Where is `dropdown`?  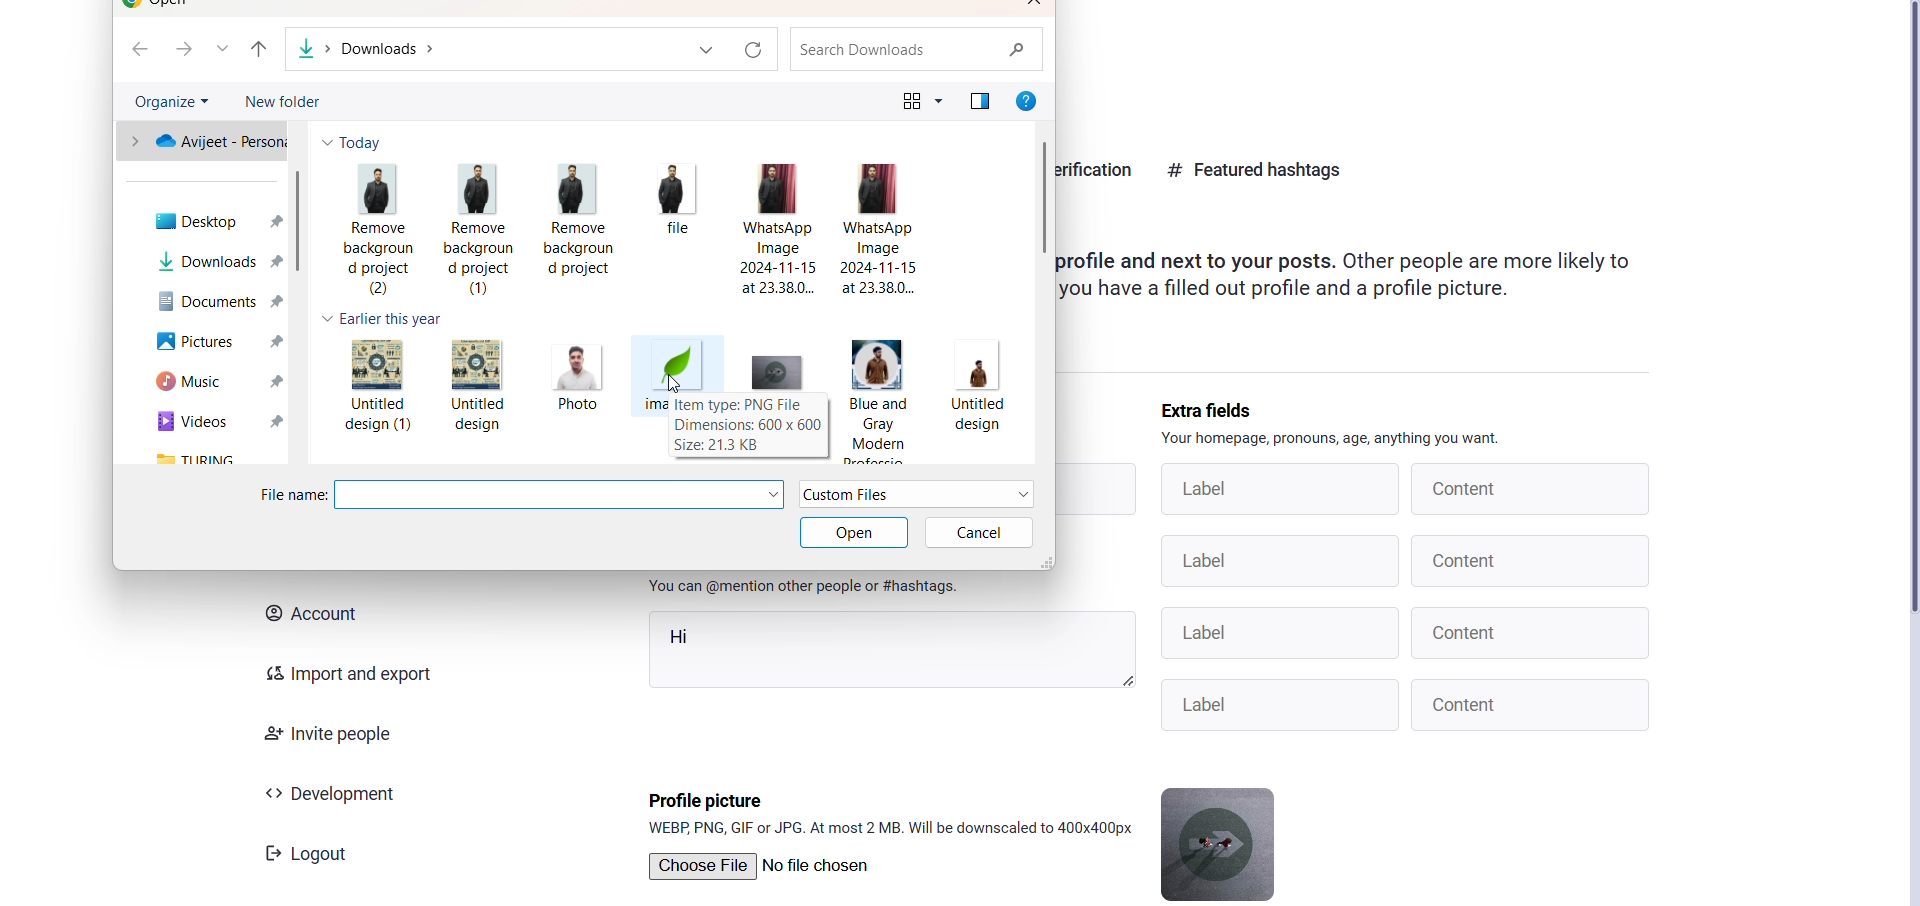 dropdown is located at coordinates (704, 50).